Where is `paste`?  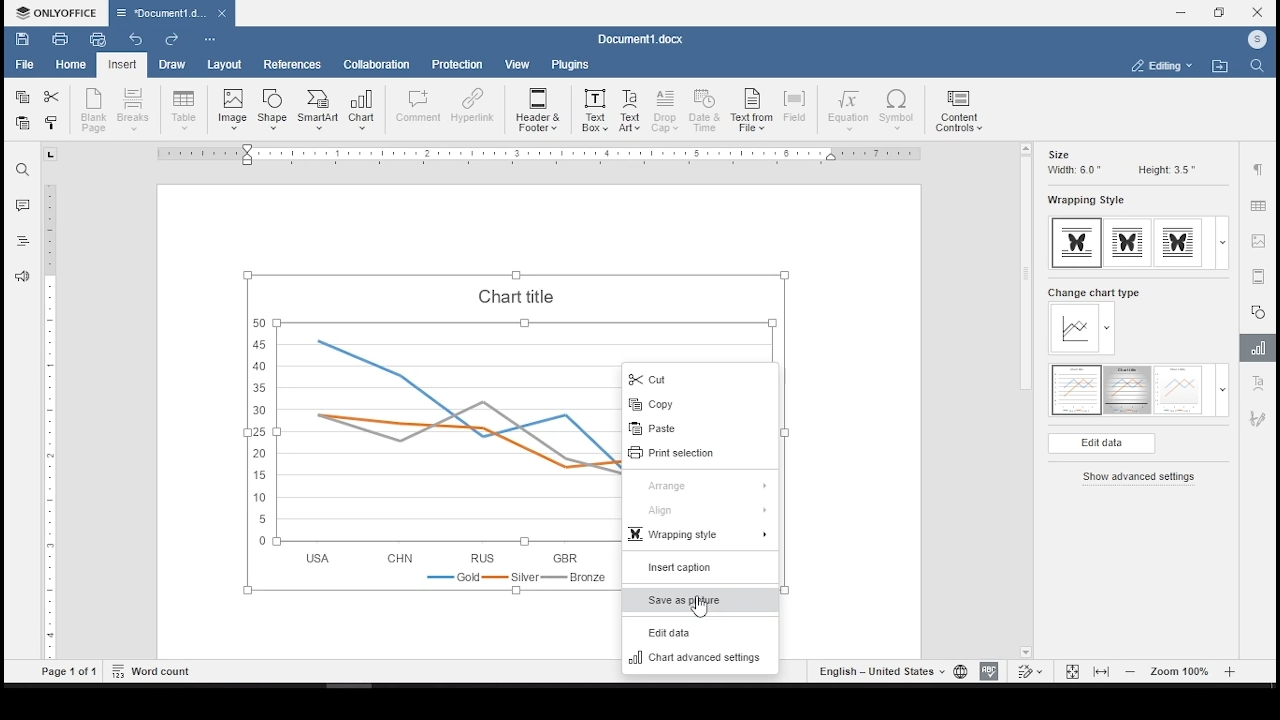 paste is located at coordinates (700, 429).